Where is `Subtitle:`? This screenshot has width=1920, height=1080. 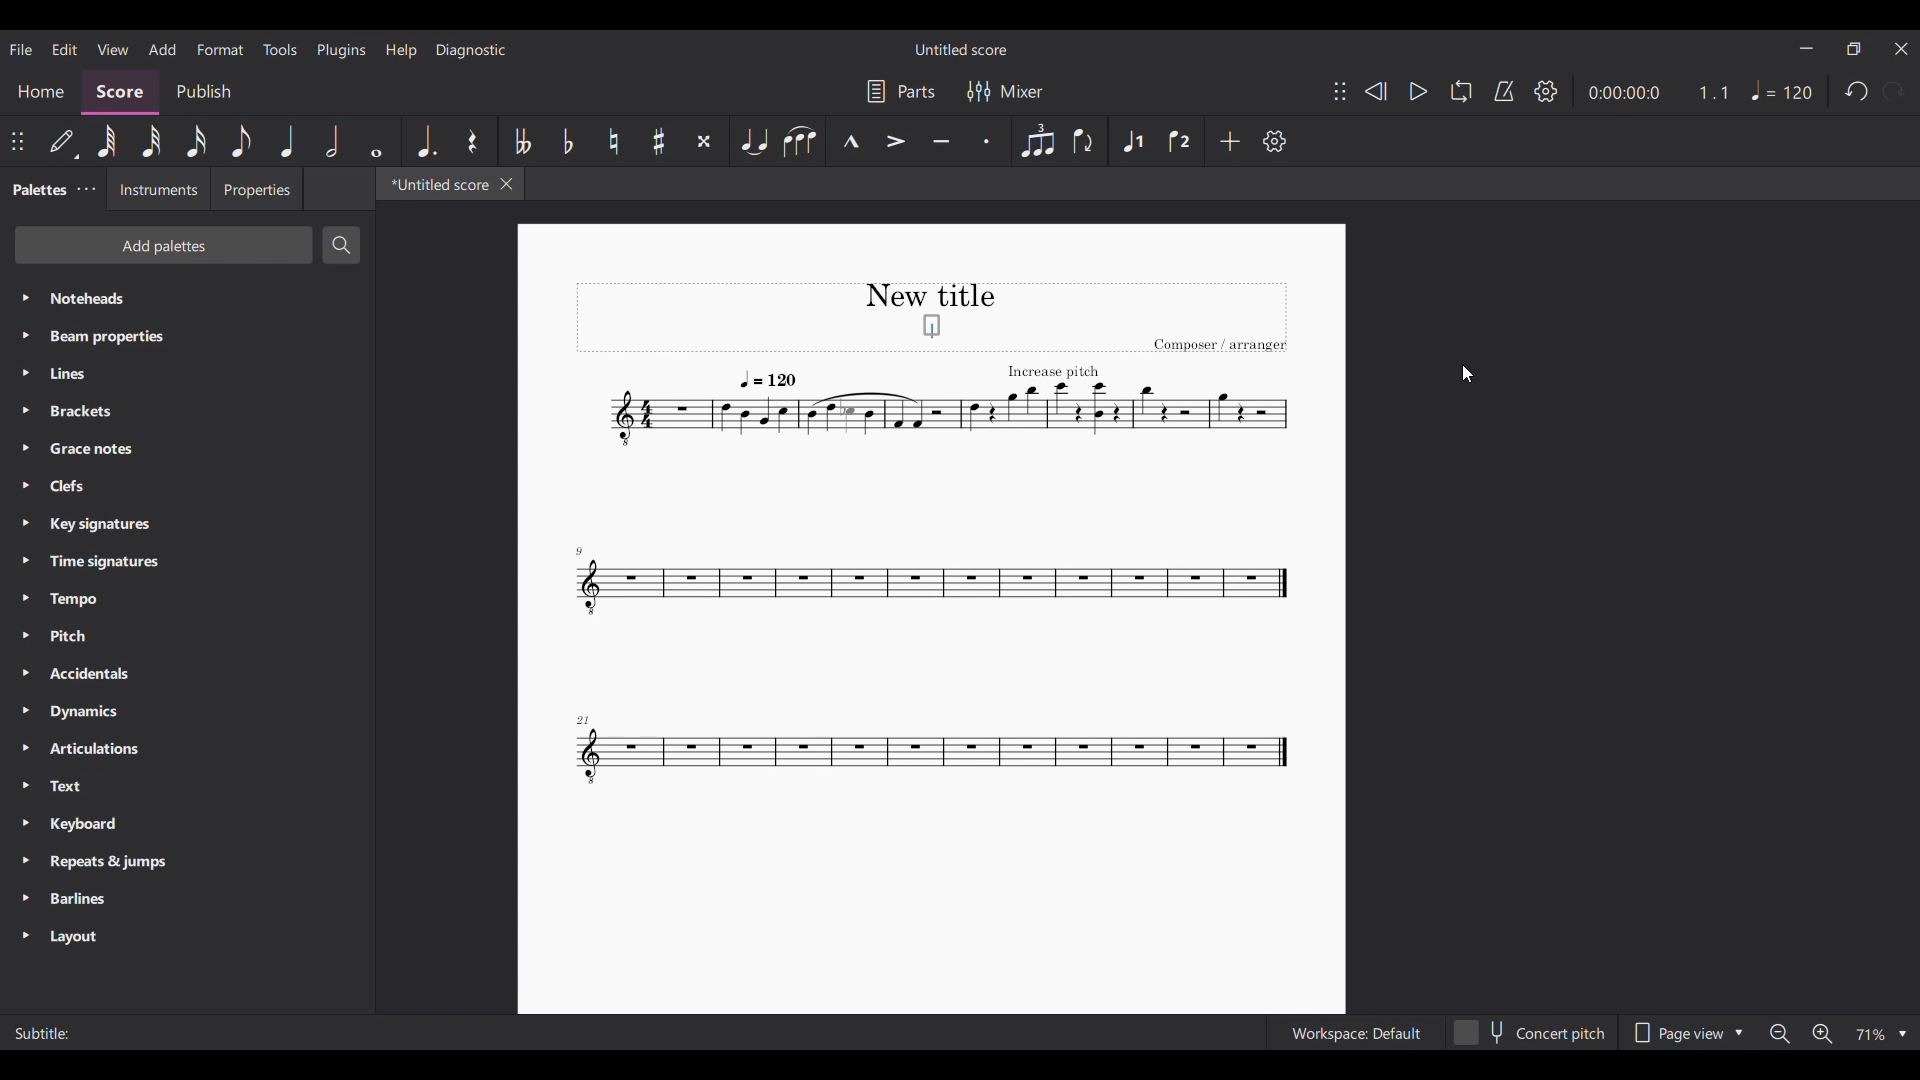 Subtitle: is located at coordinates (53, 1033).